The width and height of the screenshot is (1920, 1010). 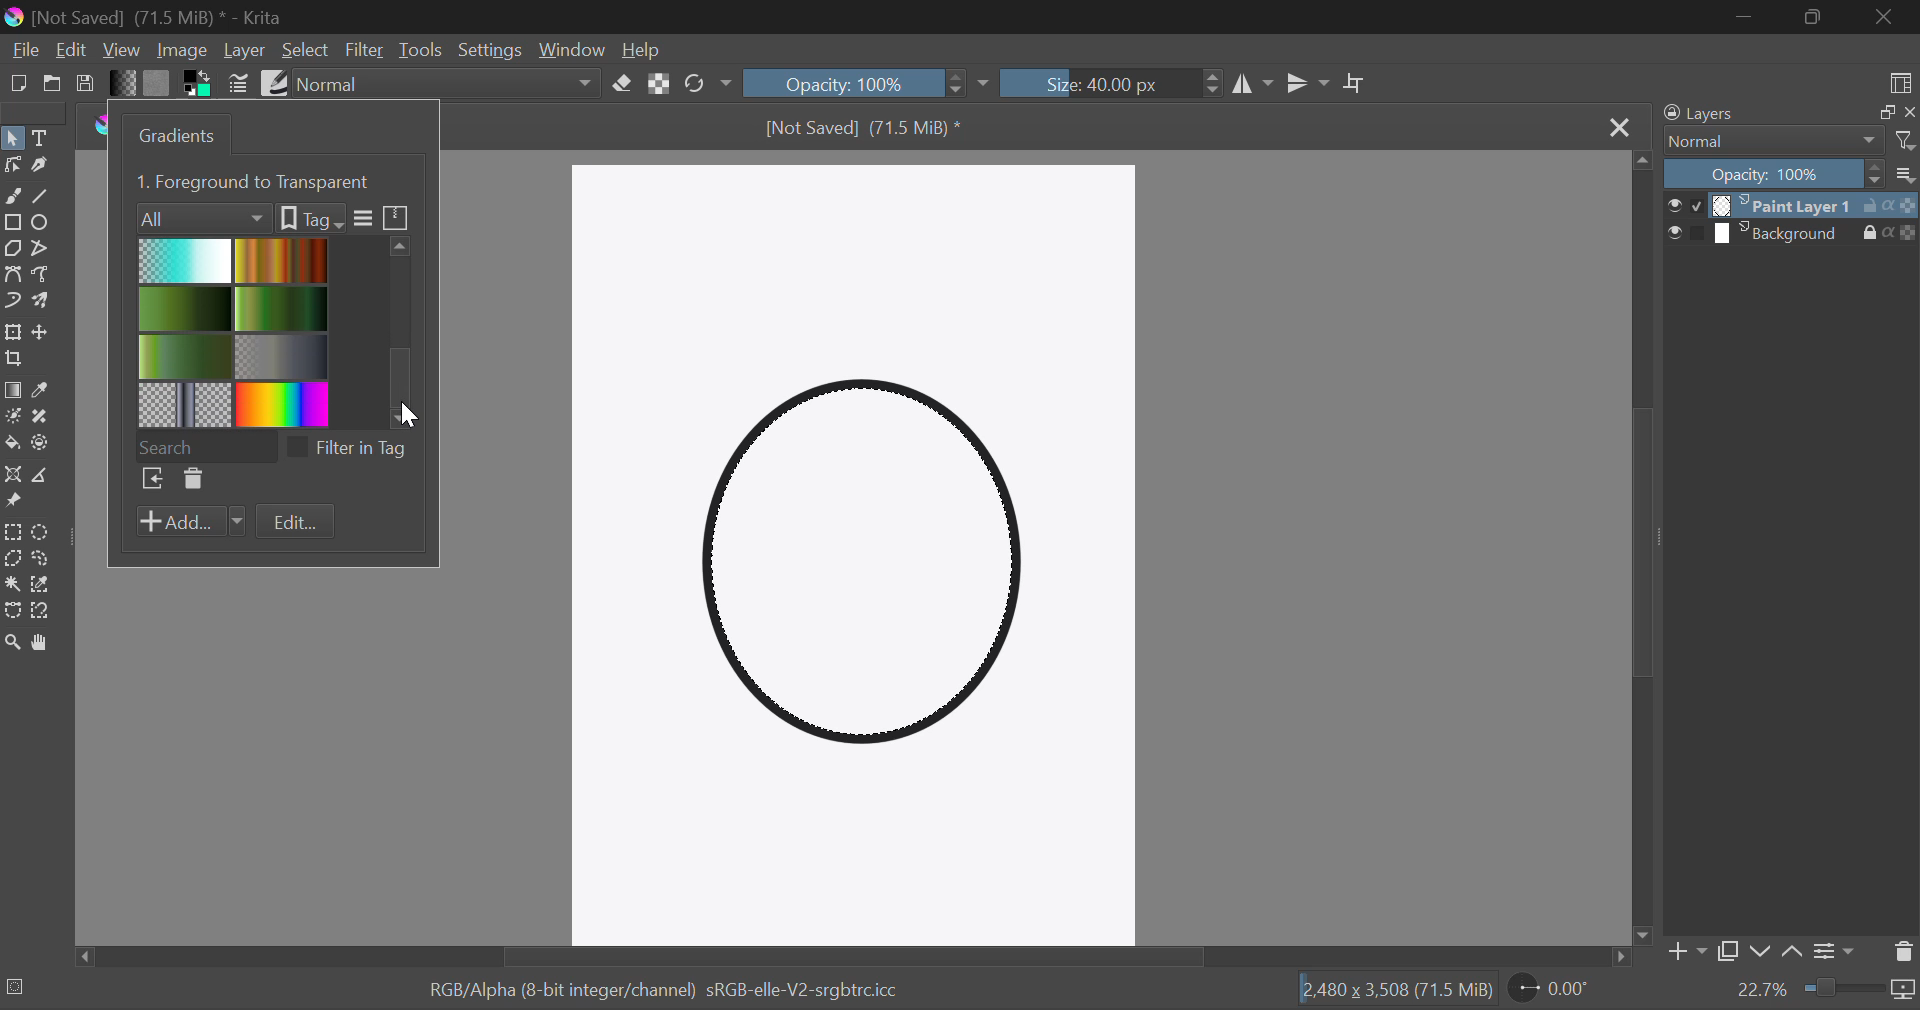 I want to click on dropdown, so click(x=986, y=85).